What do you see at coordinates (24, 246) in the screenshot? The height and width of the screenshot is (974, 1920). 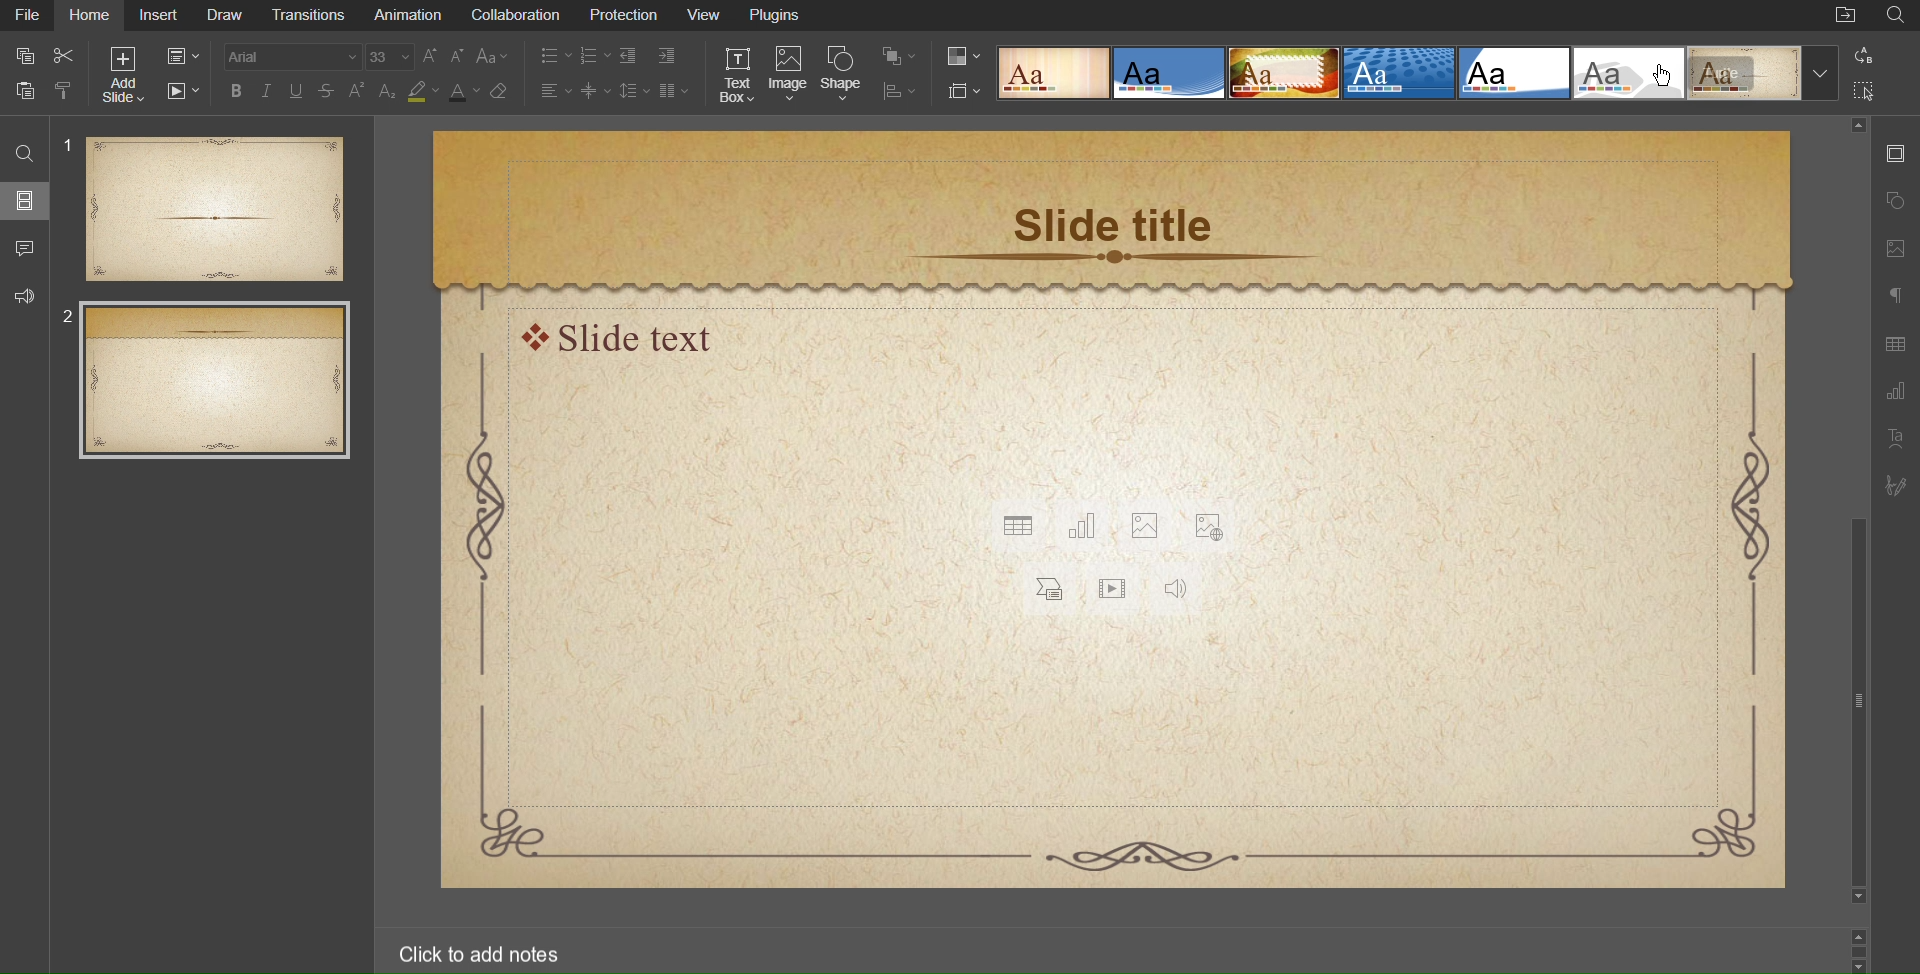 I see `Comments` at bounding box center [24, 246].